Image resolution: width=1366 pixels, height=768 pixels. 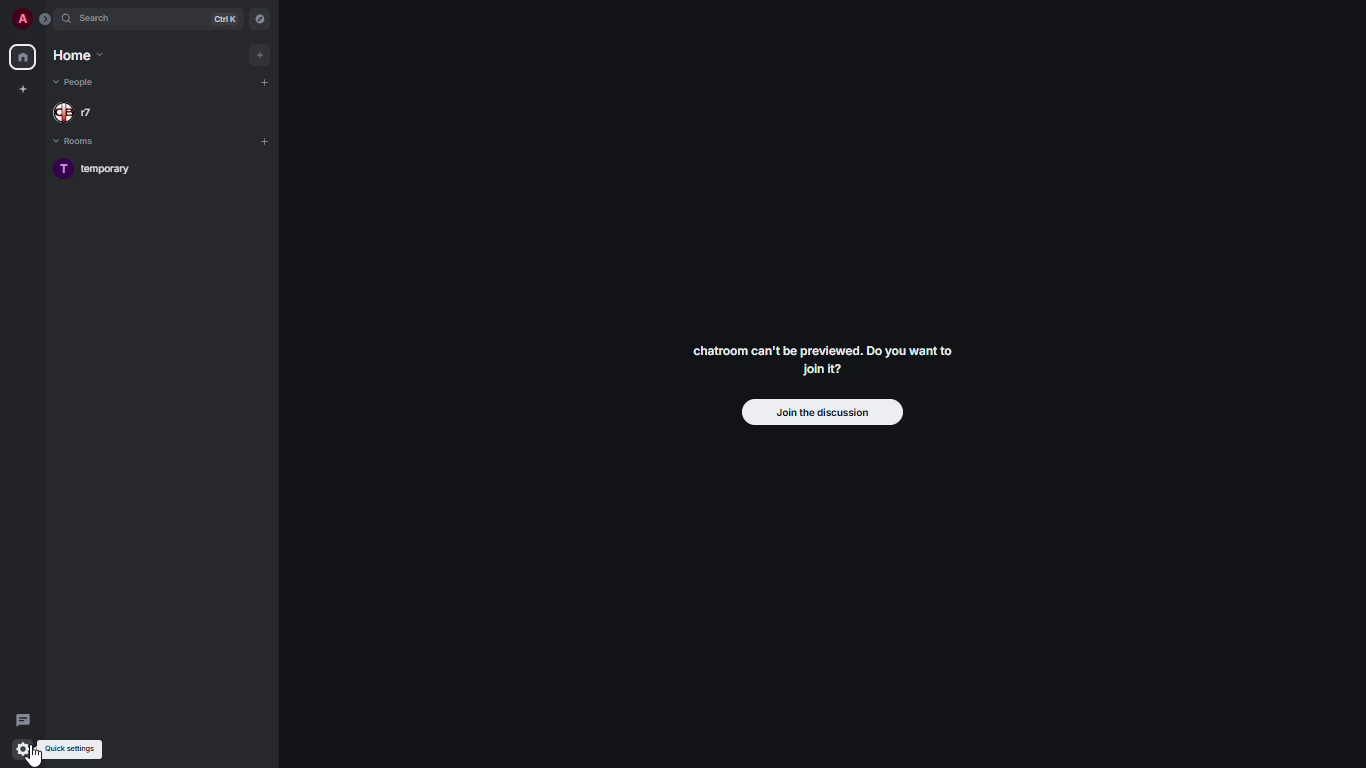 What do you see at coordinates (261, 18) in the screenshot?
I see `navigator` at bounding box center [261, 18].